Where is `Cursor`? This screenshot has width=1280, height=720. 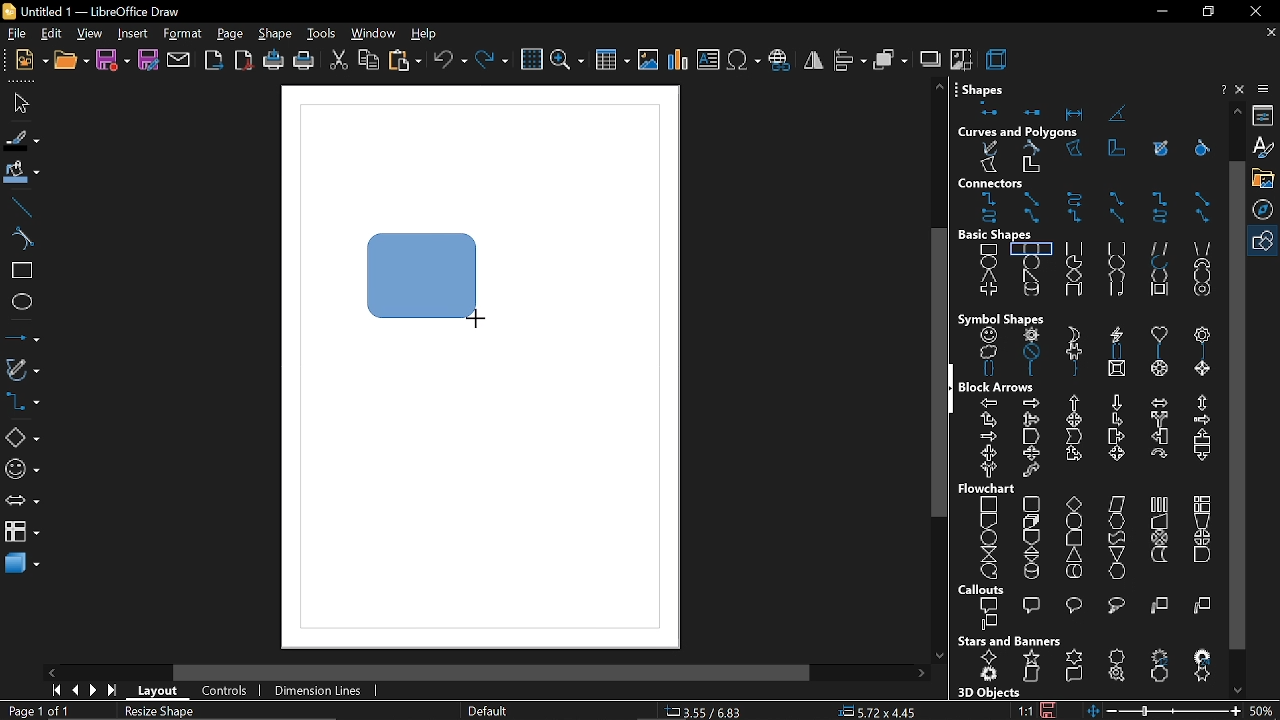
Cursor is located at coordinates (472, 316).